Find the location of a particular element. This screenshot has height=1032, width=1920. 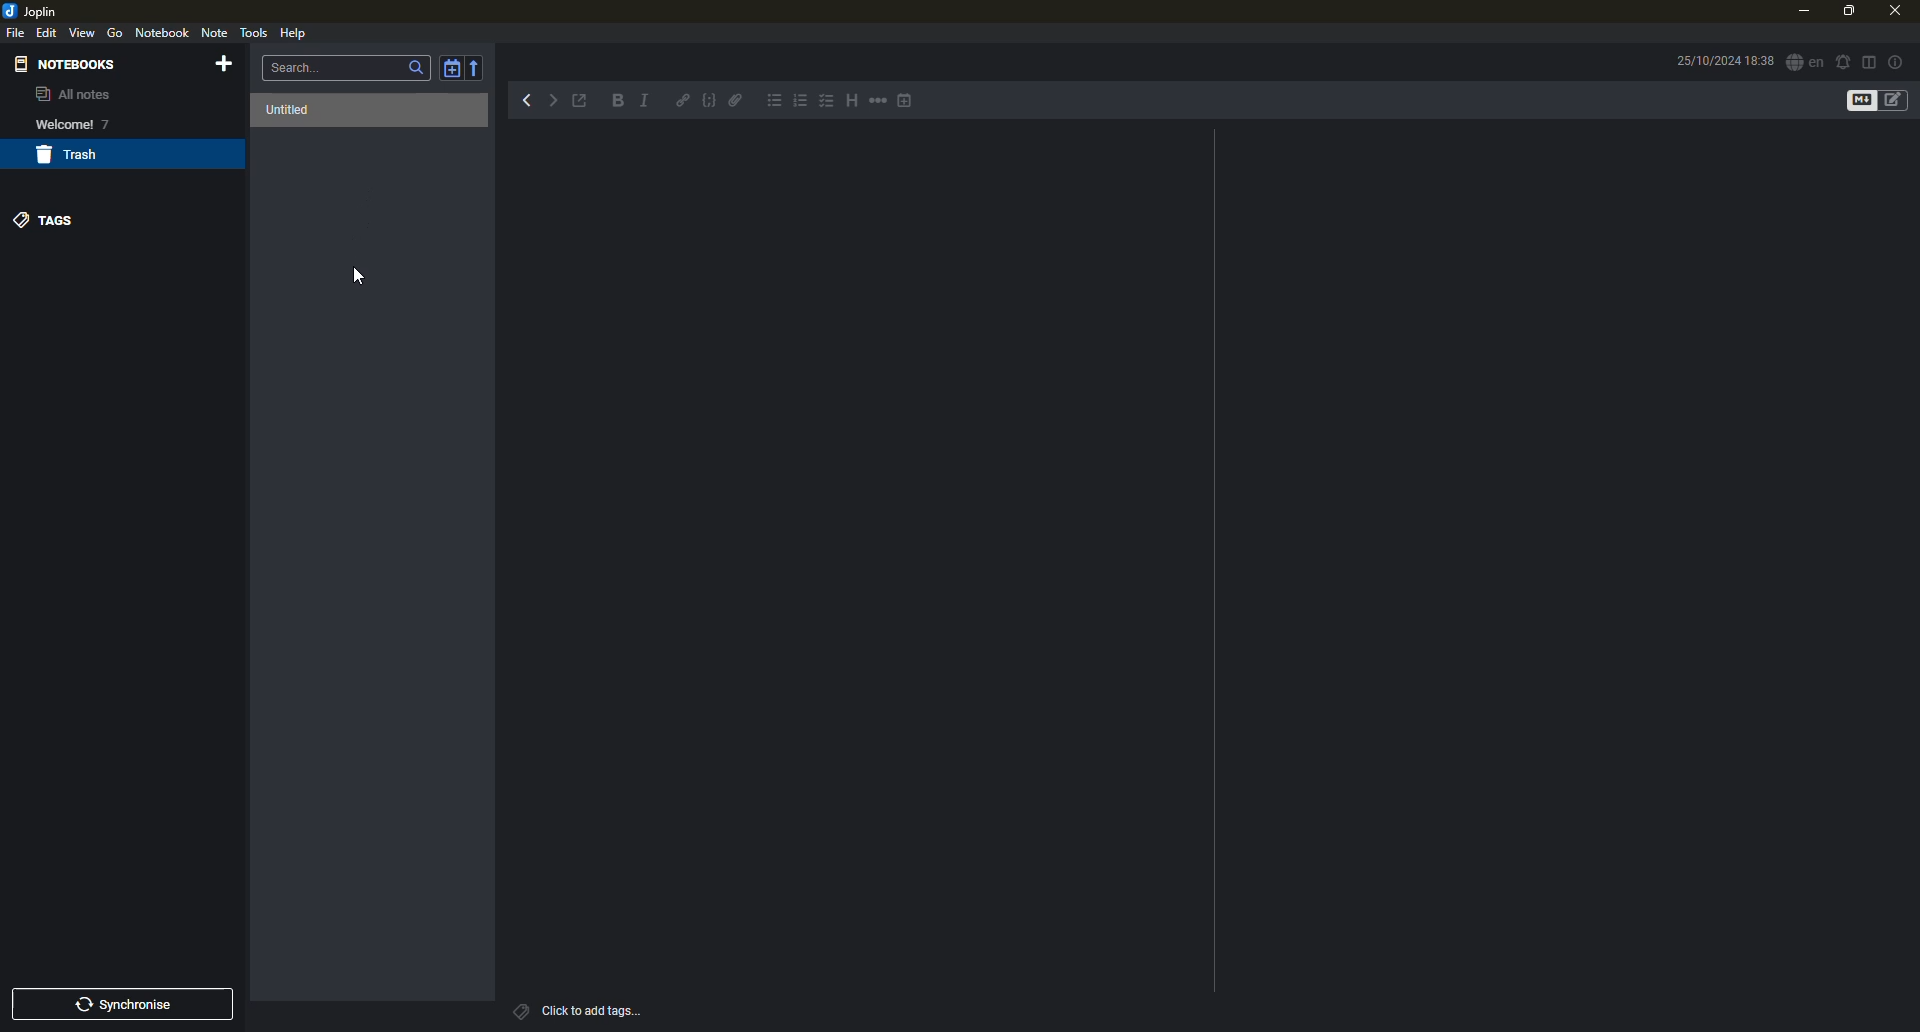

tags is located at coordinates (48, 218).